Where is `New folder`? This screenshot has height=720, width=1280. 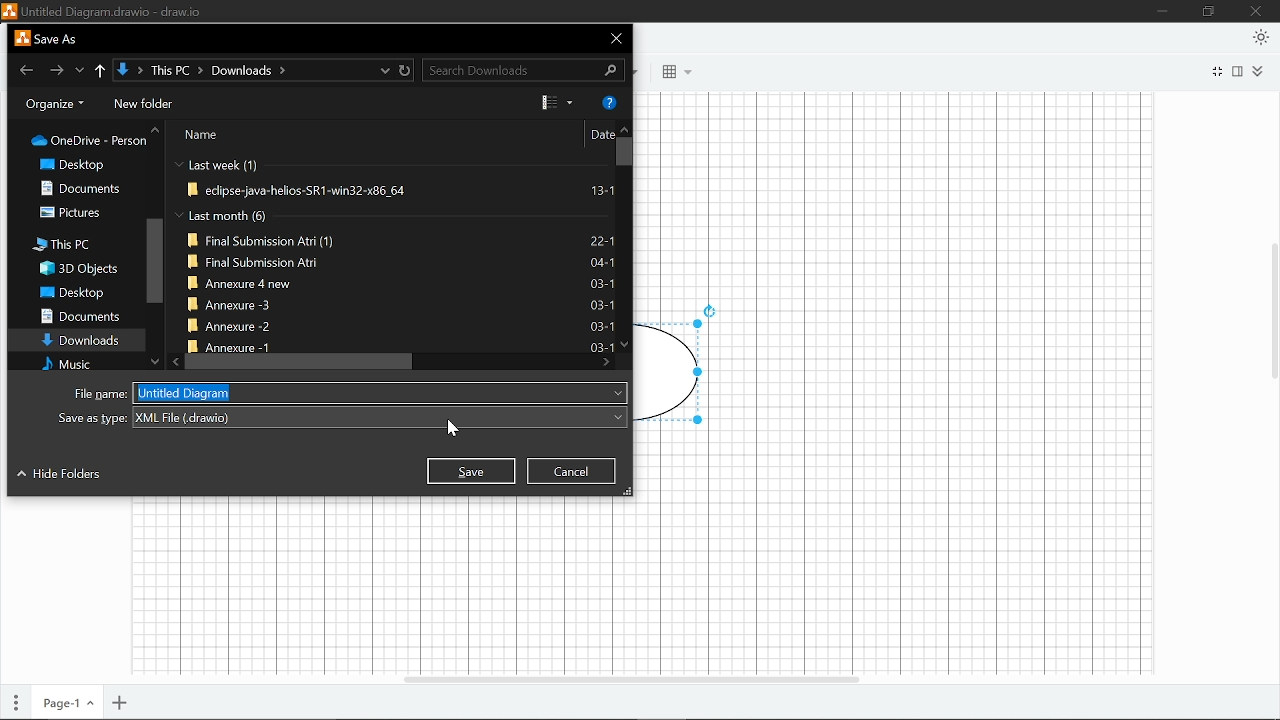
New folder is located at coordinates (143, 104).